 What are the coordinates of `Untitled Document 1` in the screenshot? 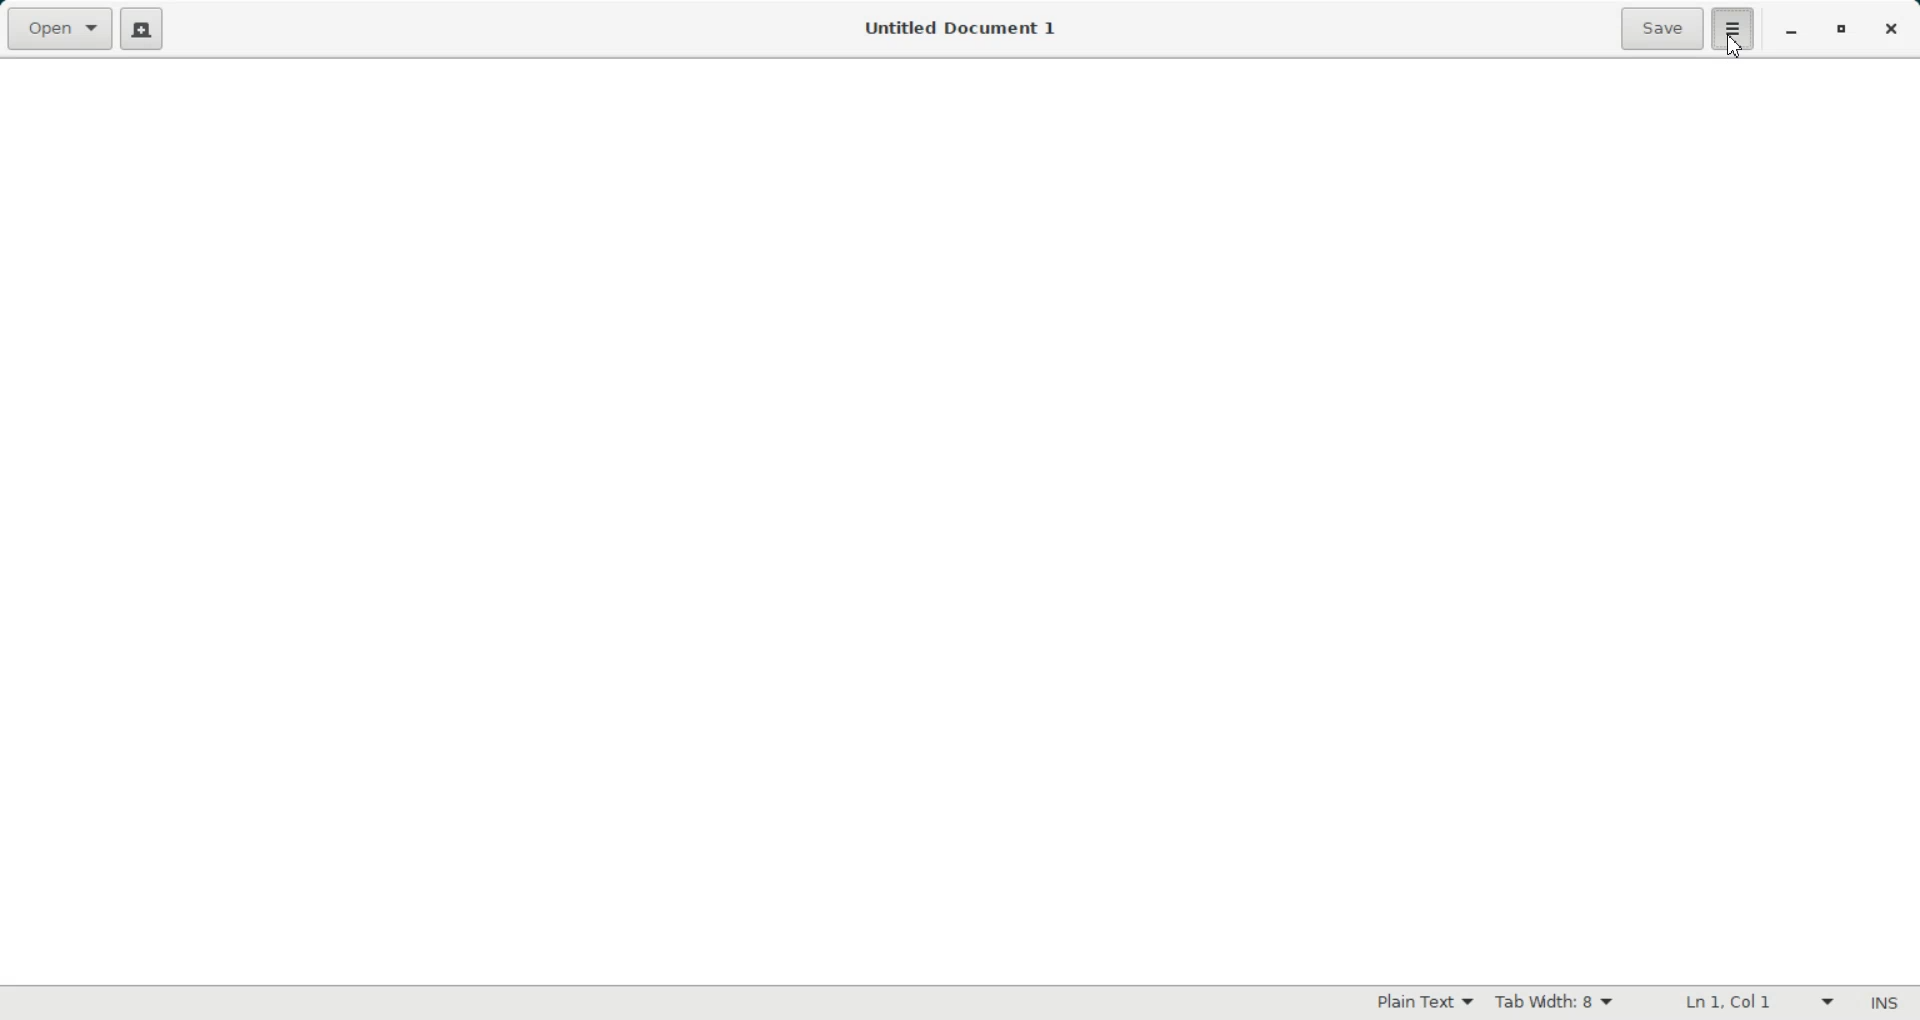 It's located at (962, 30).